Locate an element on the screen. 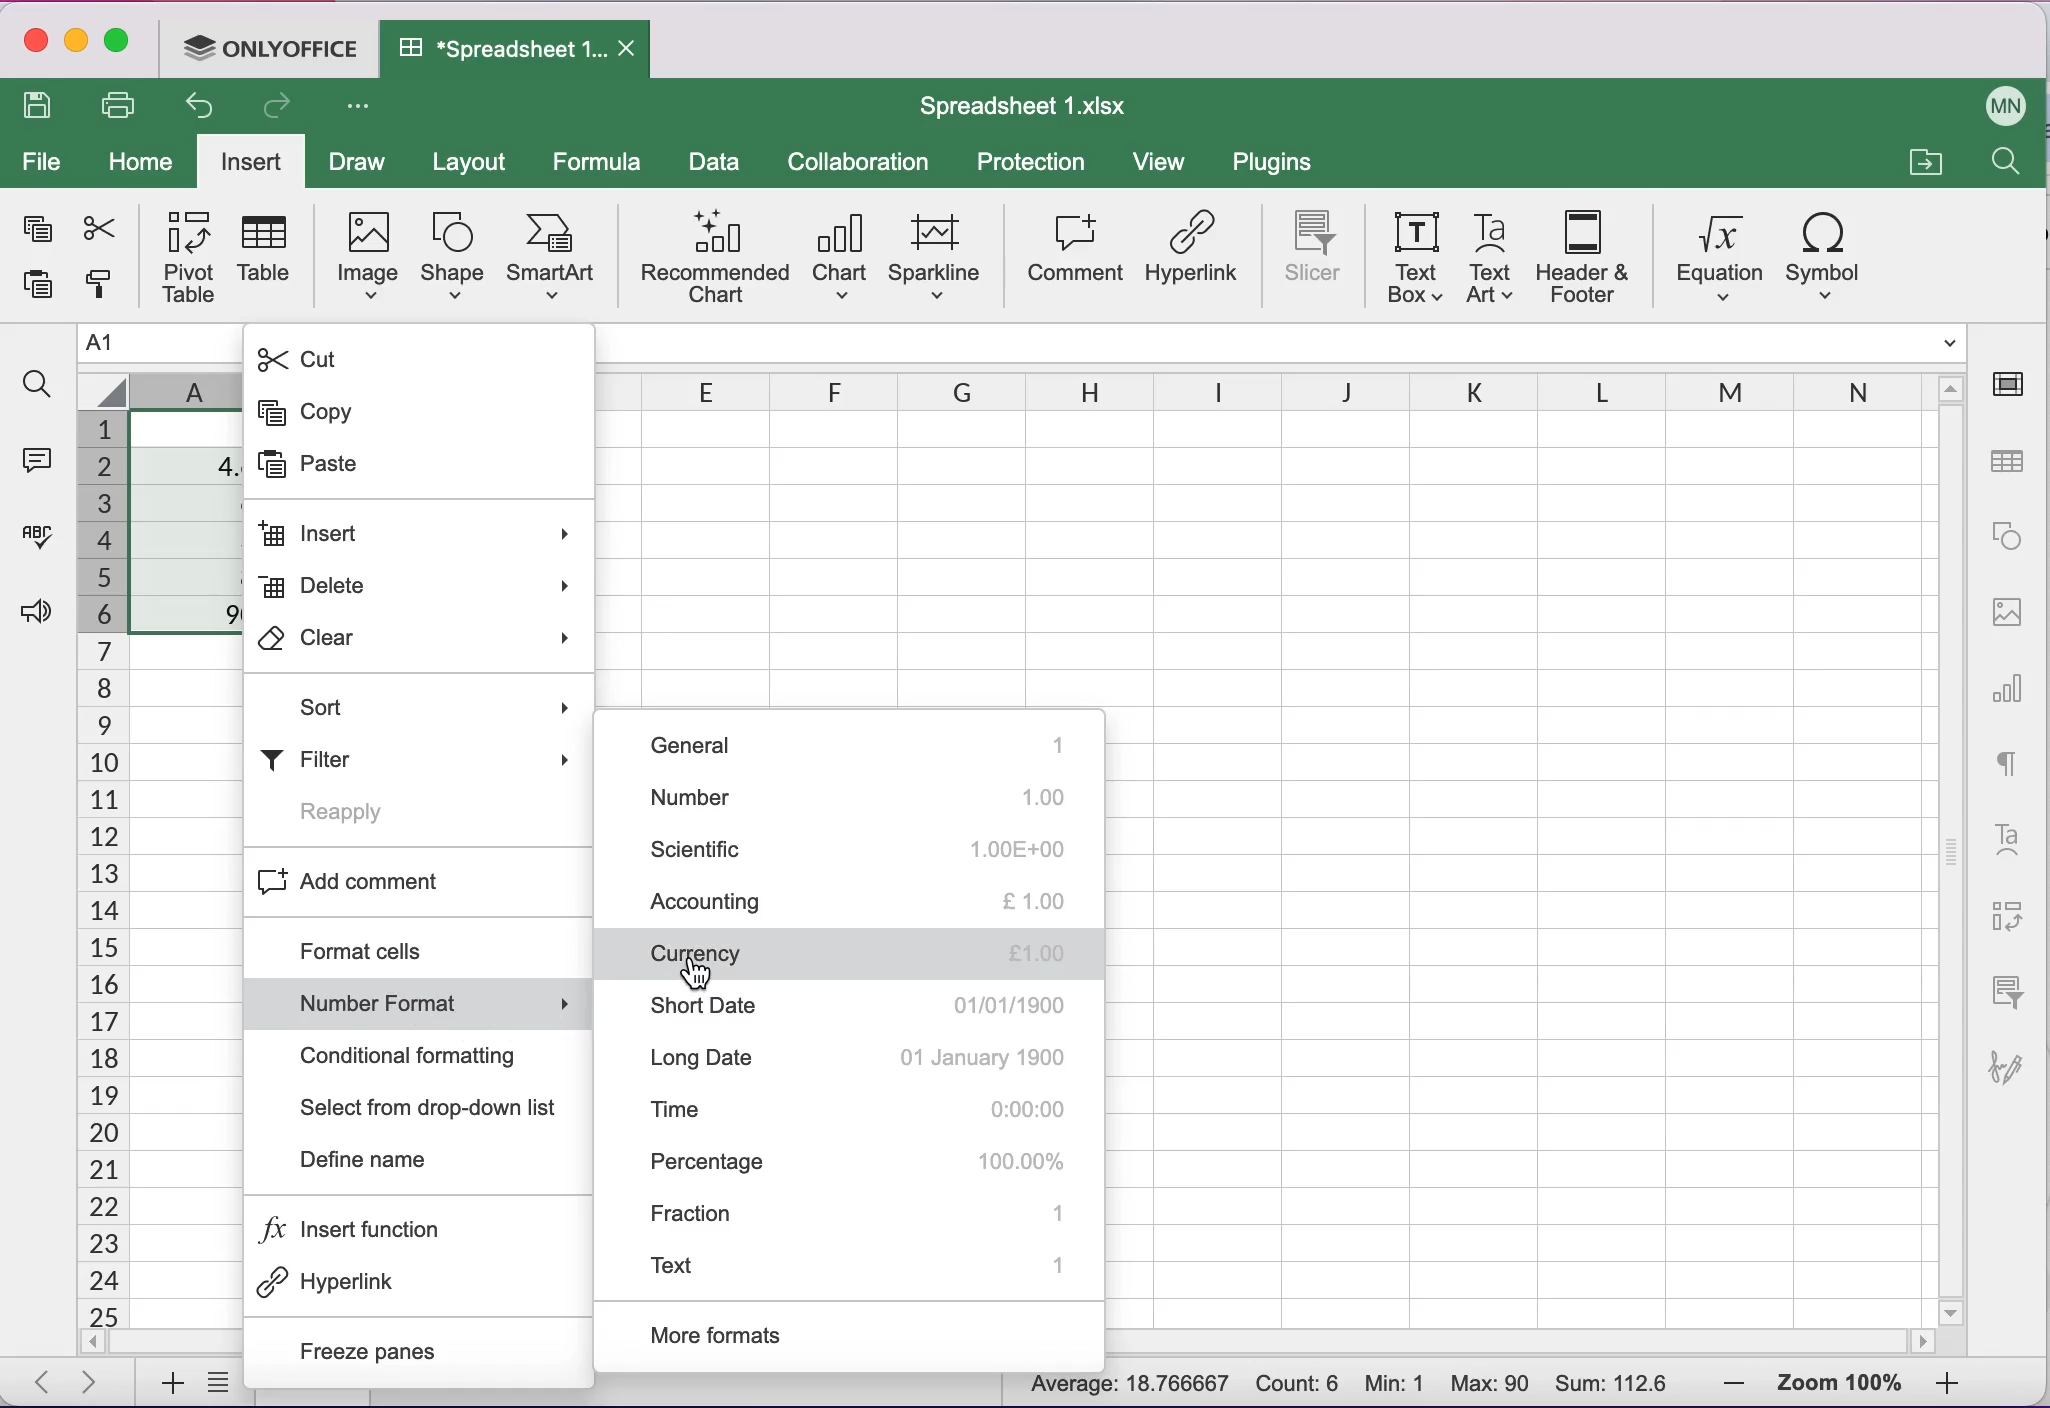  vertical scrollbar is located at coordinates (1949, 868).